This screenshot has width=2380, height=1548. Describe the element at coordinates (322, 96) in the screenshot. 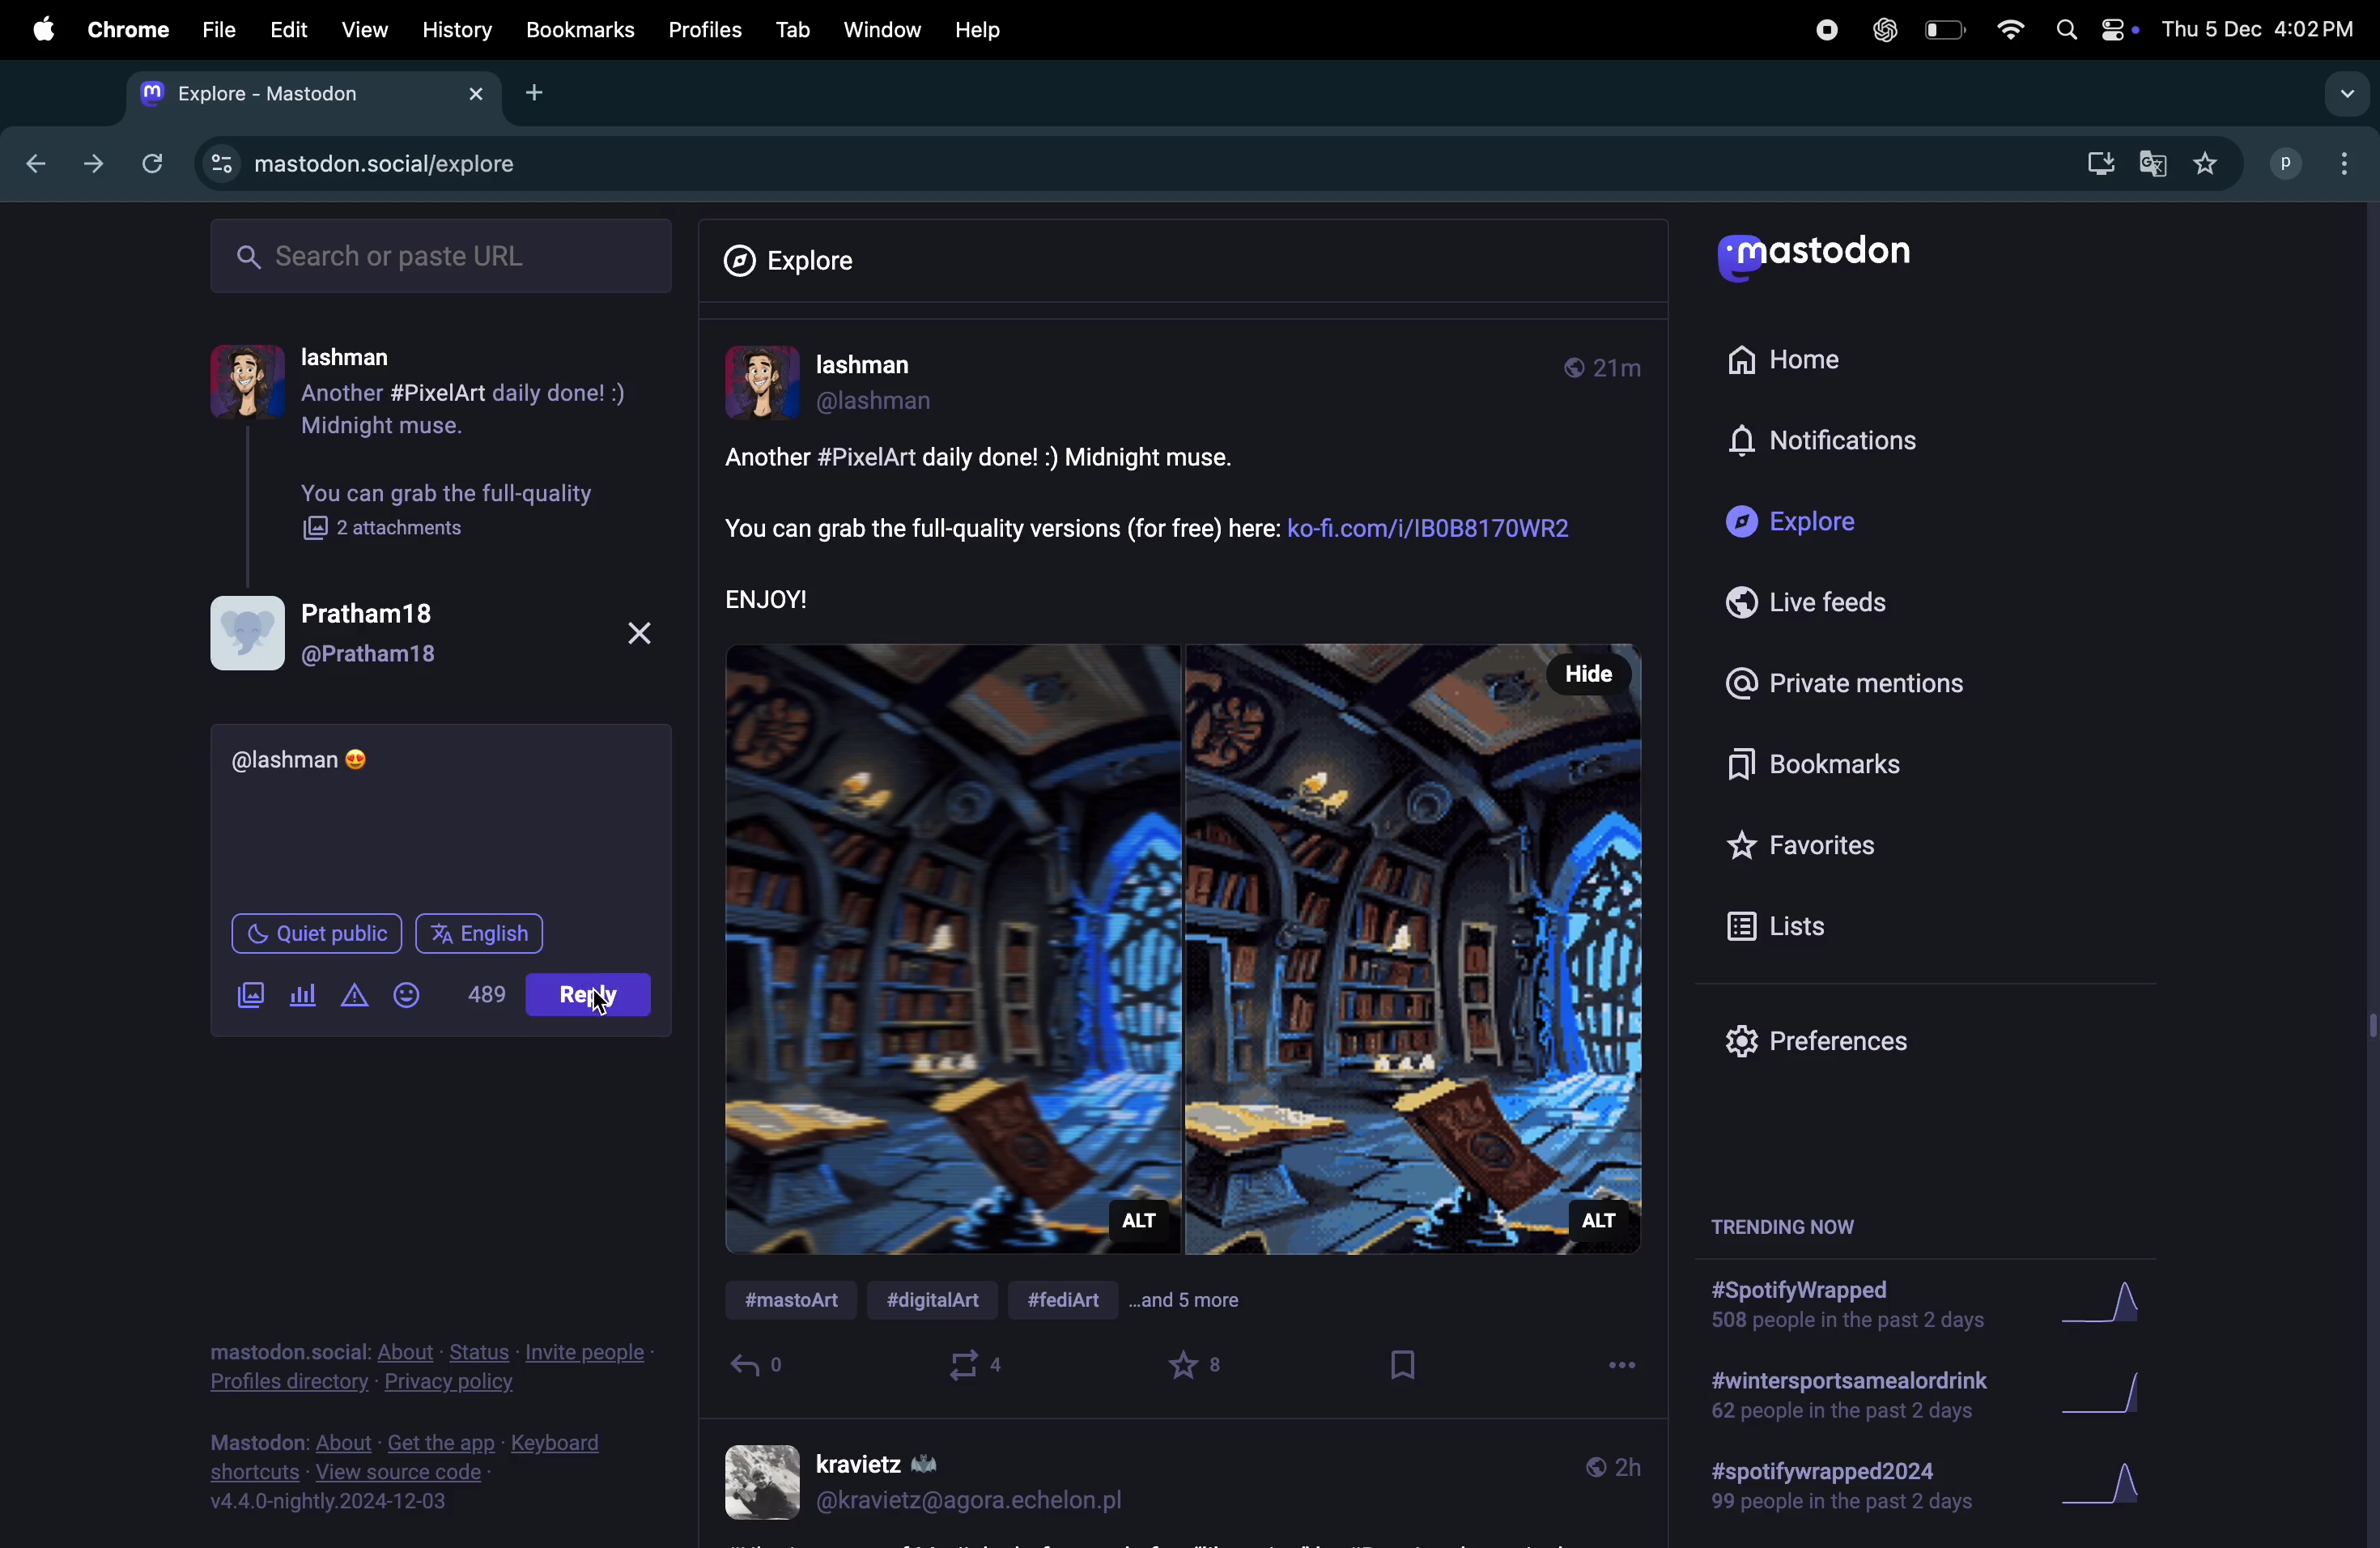

I see `mastdon tab` at that location.